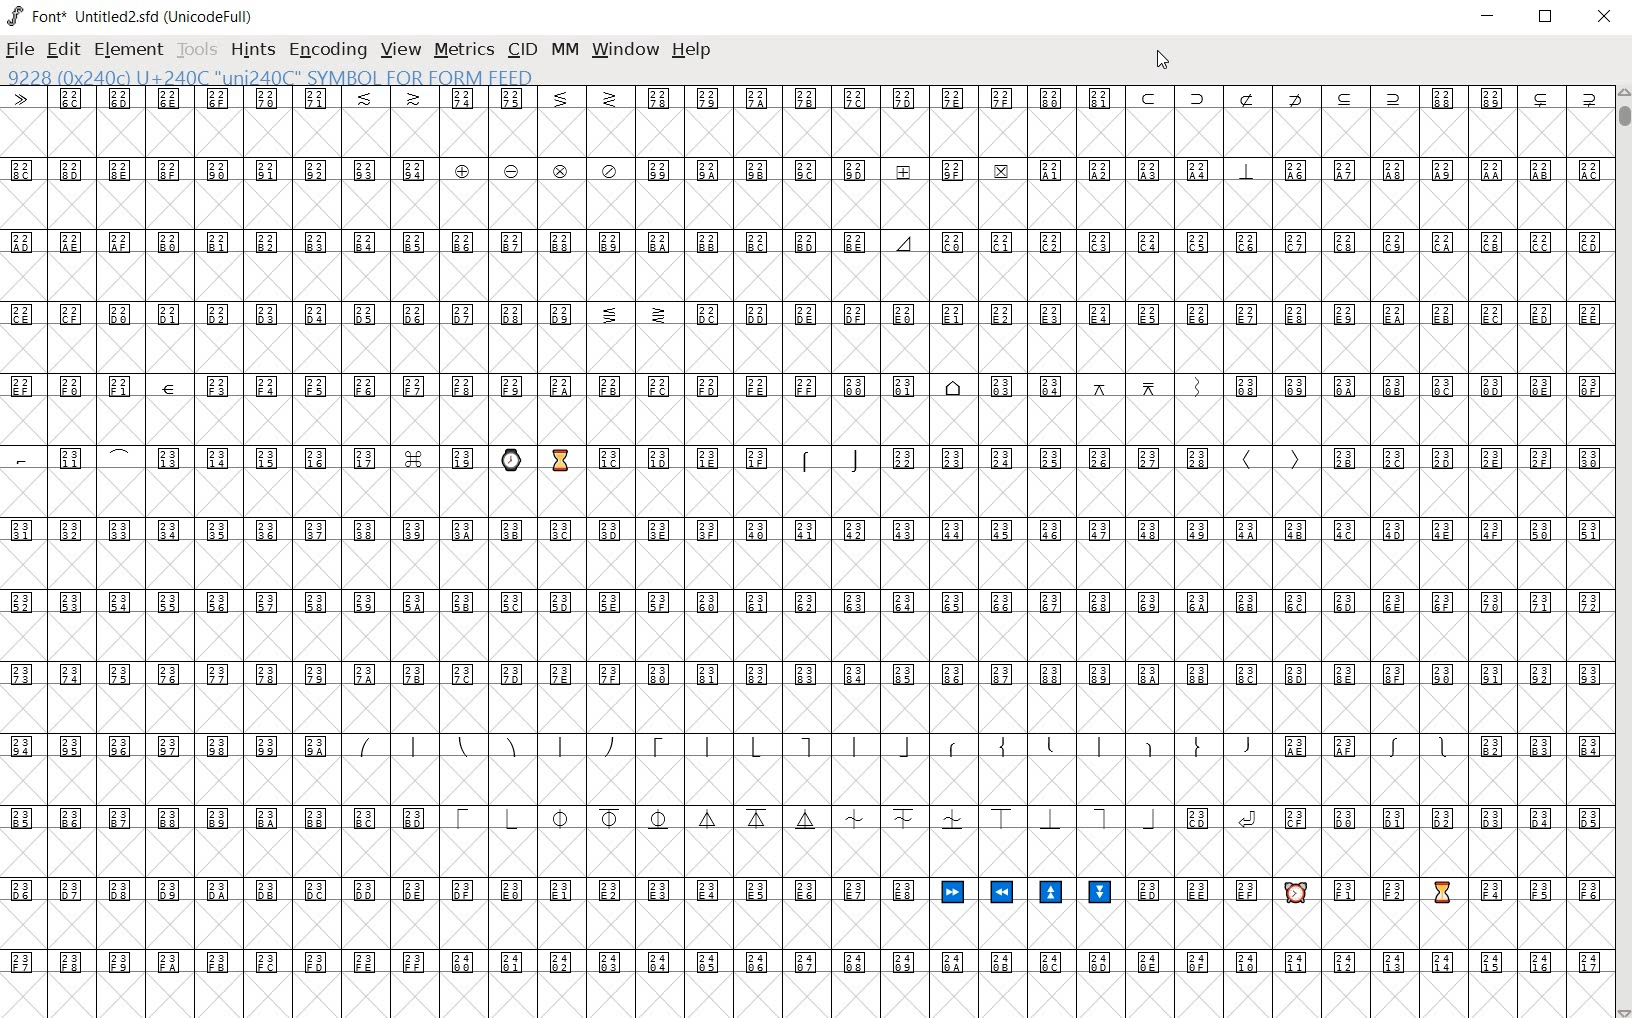  Describe the element at coordinates (692, 51) in the screenshot. I see `help` at that location.